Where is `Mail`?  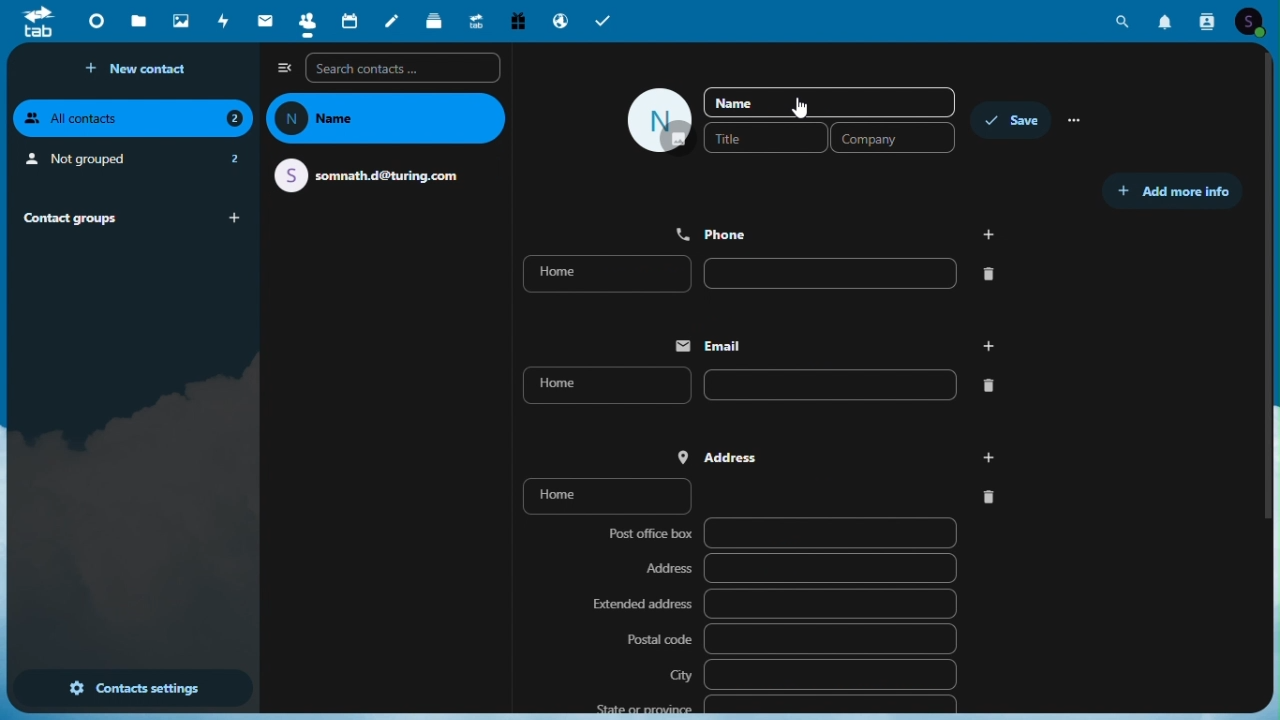 Mail is located at coordinates (261, 22).